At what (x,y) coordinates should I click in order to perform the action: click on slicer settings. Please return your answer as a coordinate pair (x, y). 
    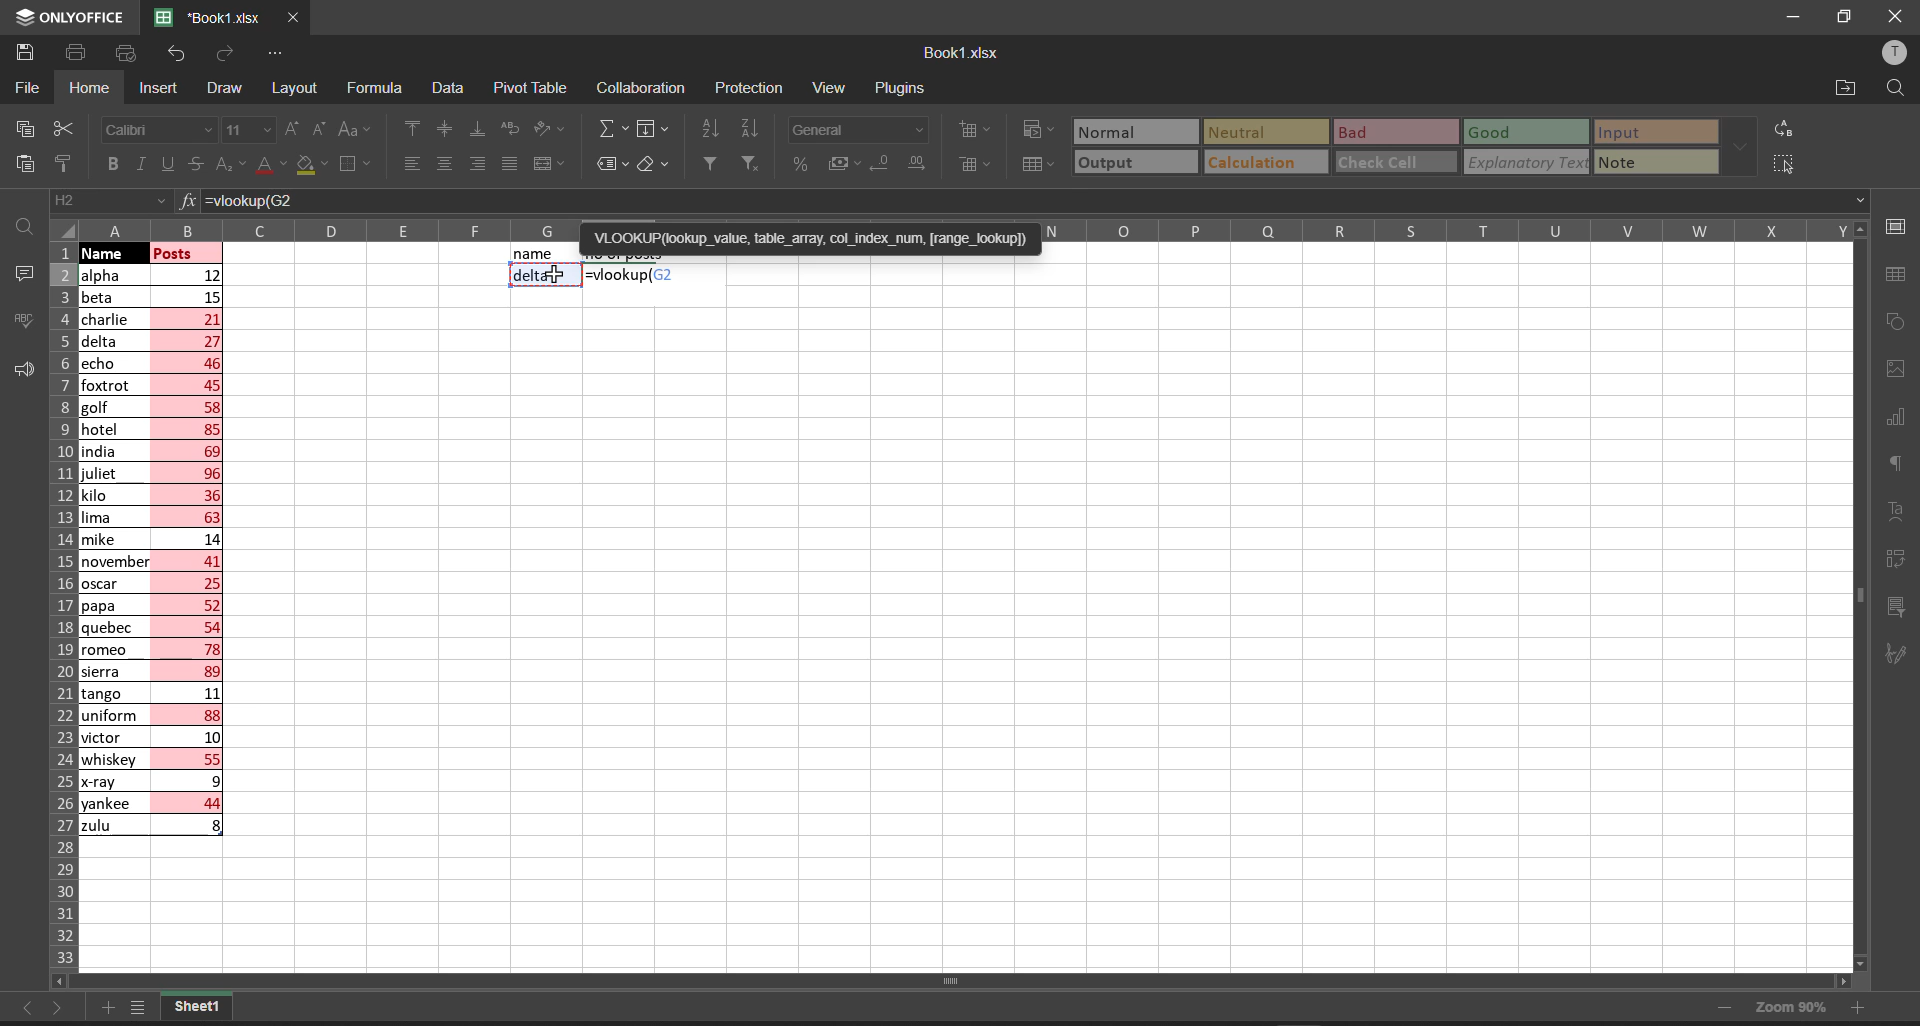
    Looking at the image, I should click on (1906, 602).